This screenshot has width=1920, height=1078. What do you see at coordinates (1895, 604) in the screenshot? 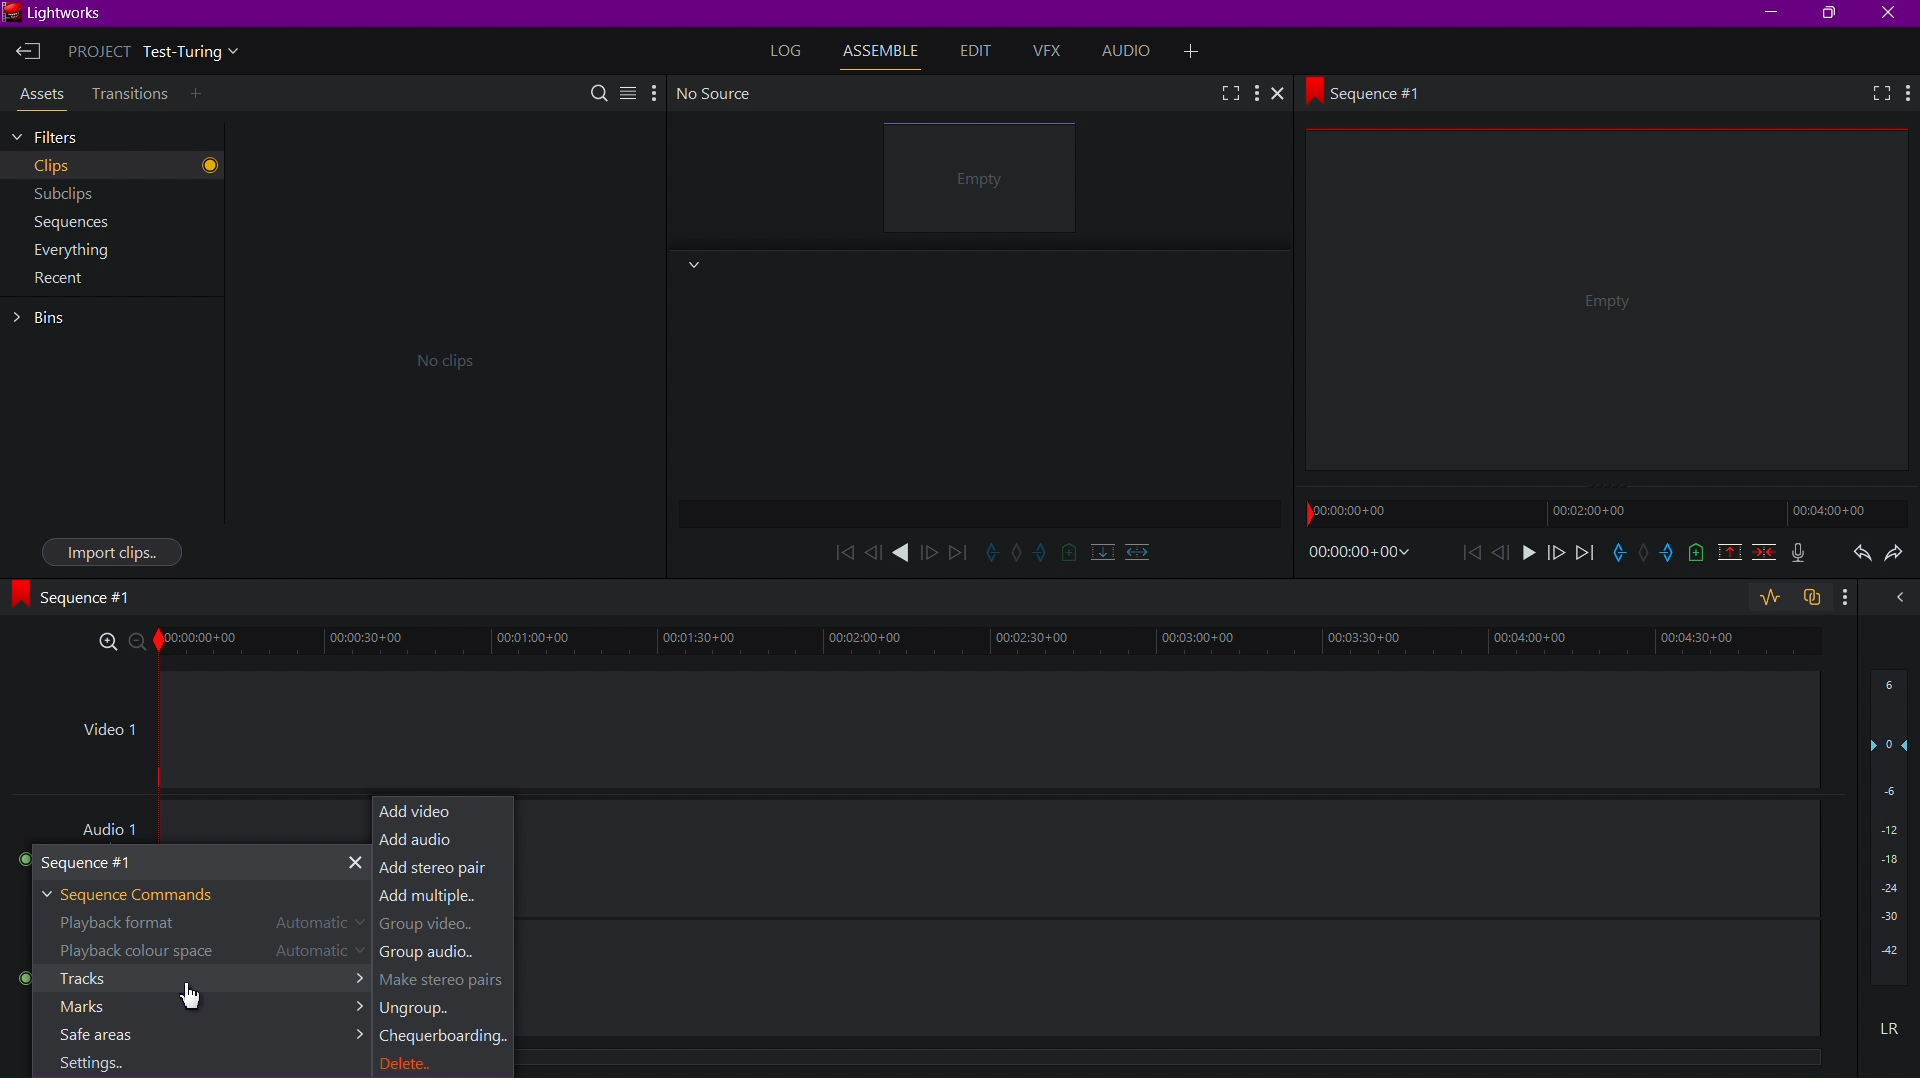
I see `close` at bounding box center [1895, 604].